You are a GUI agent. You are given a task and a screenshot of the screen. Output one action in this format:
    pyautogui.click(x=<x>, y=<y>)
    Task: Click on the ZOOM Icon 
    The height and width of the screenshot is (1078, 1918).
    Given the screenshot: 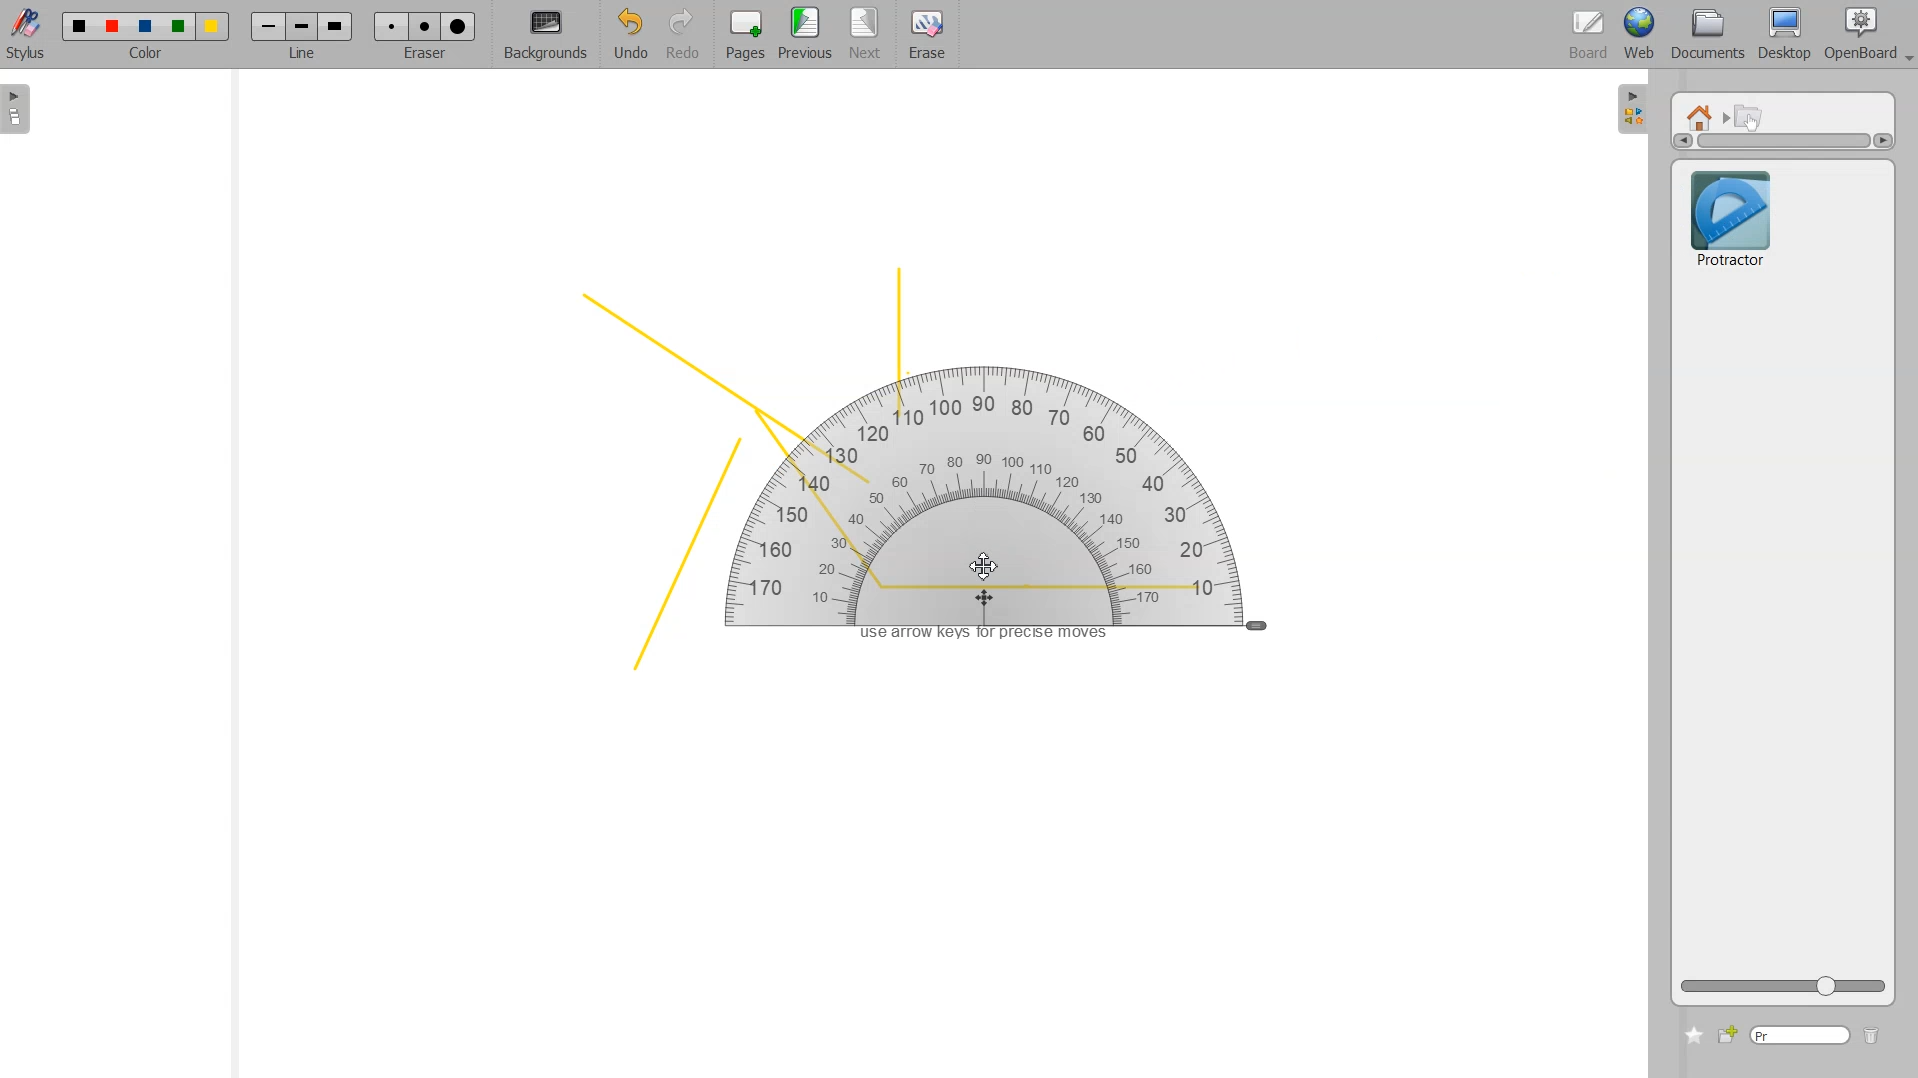 What is the action you would take?
    pyautogui.click(x=1783, y=986)
    